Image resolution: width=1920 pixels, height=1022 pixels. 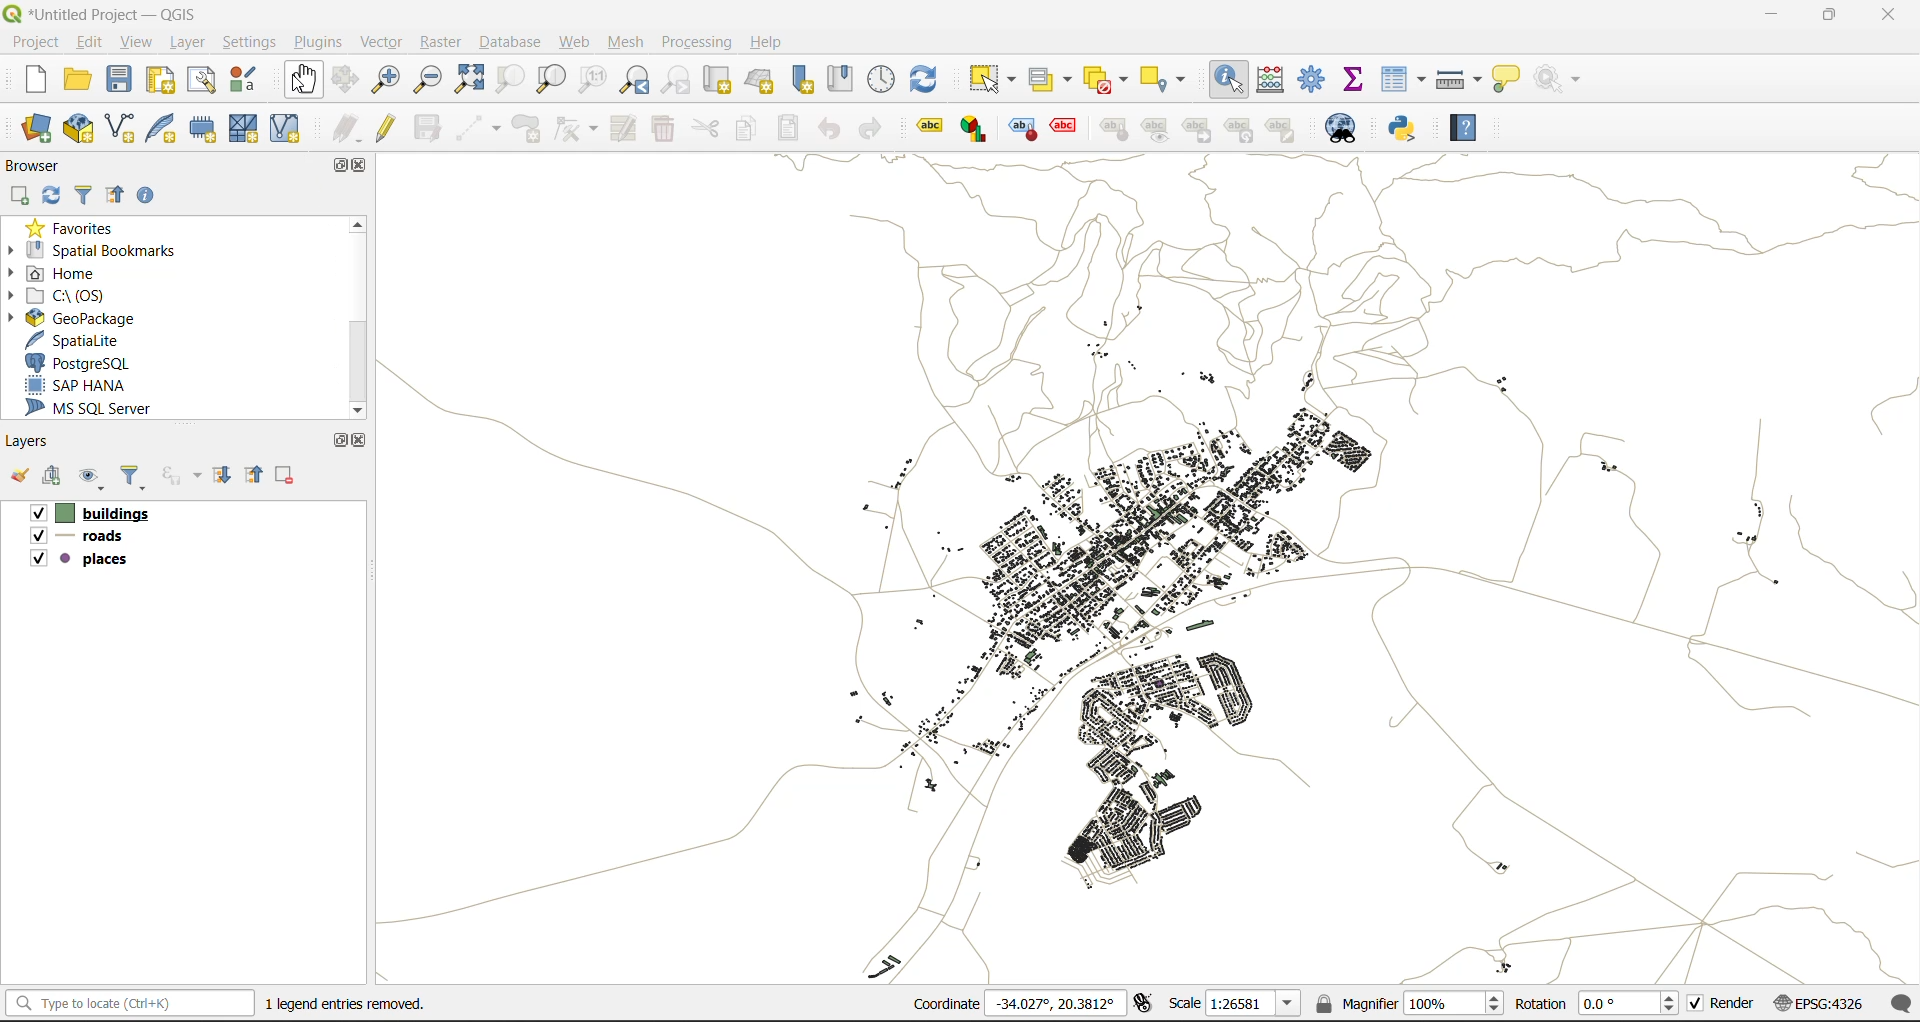 What do you see at coordinates (508, 39) in the screenshot?
I see `database` at bounding box center [508, 39].